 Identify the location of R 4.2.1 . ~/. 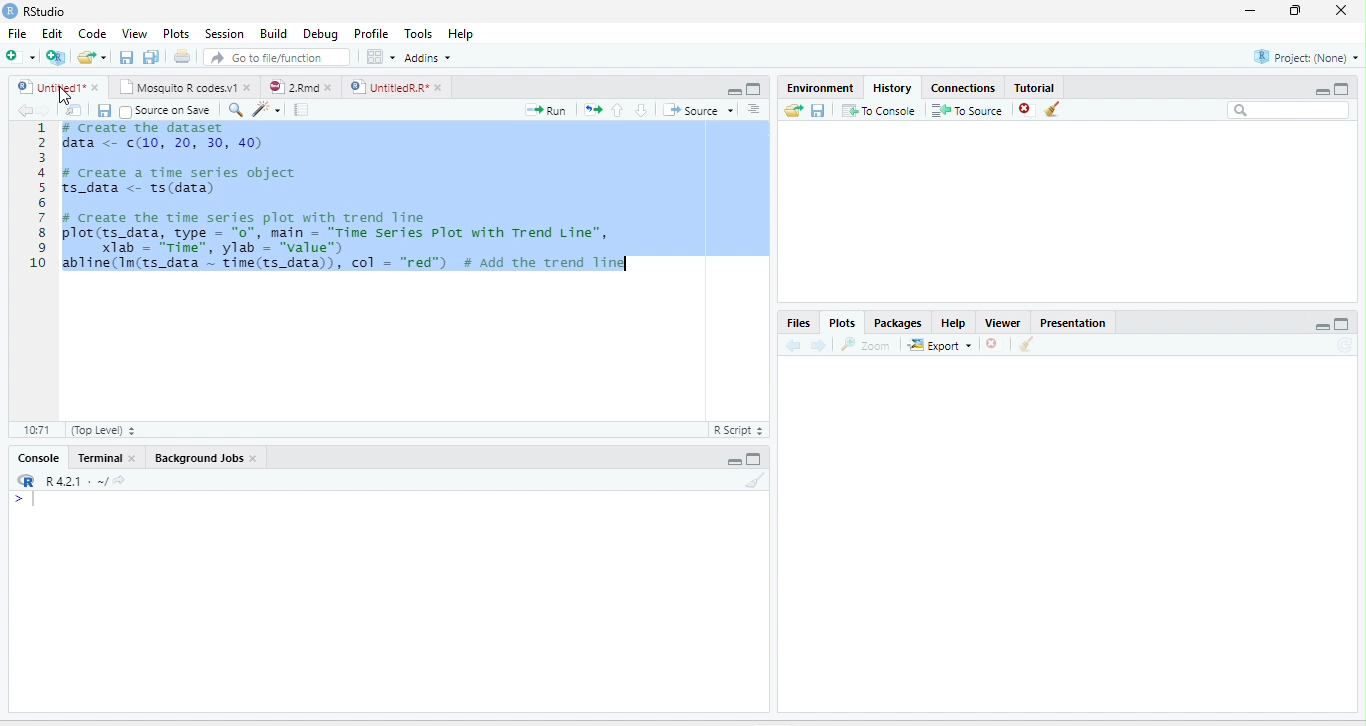
(76, 479).